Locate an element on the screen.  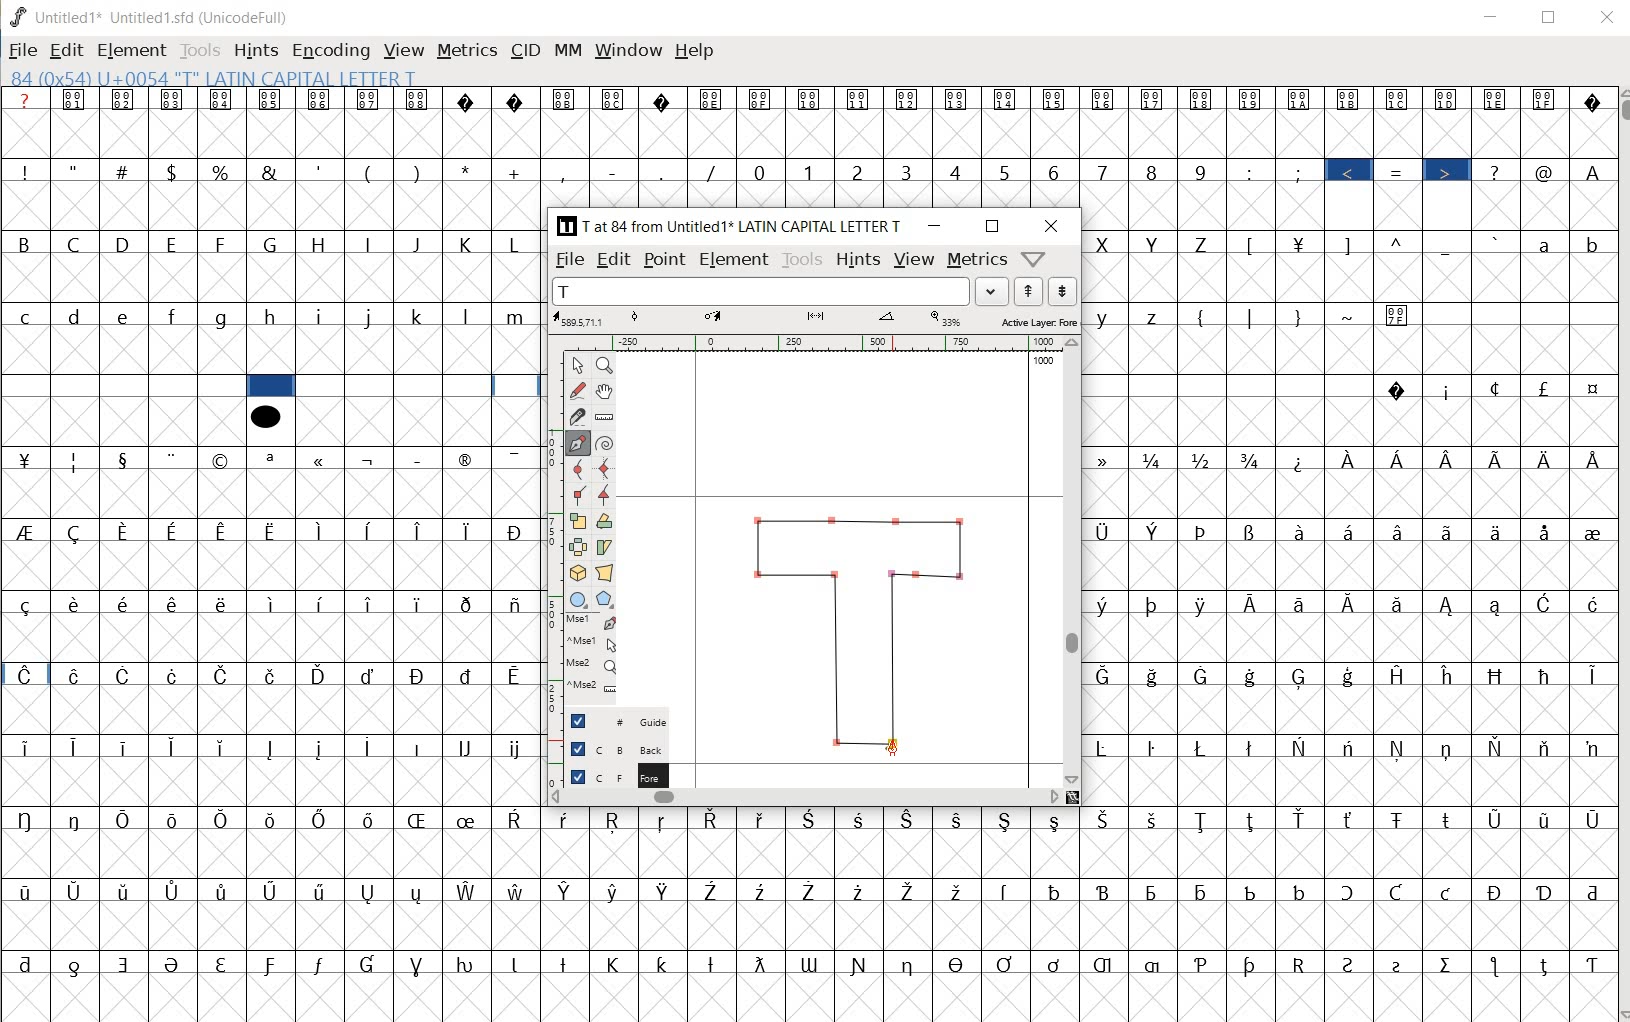
hints is located at coordinates (856, 260).